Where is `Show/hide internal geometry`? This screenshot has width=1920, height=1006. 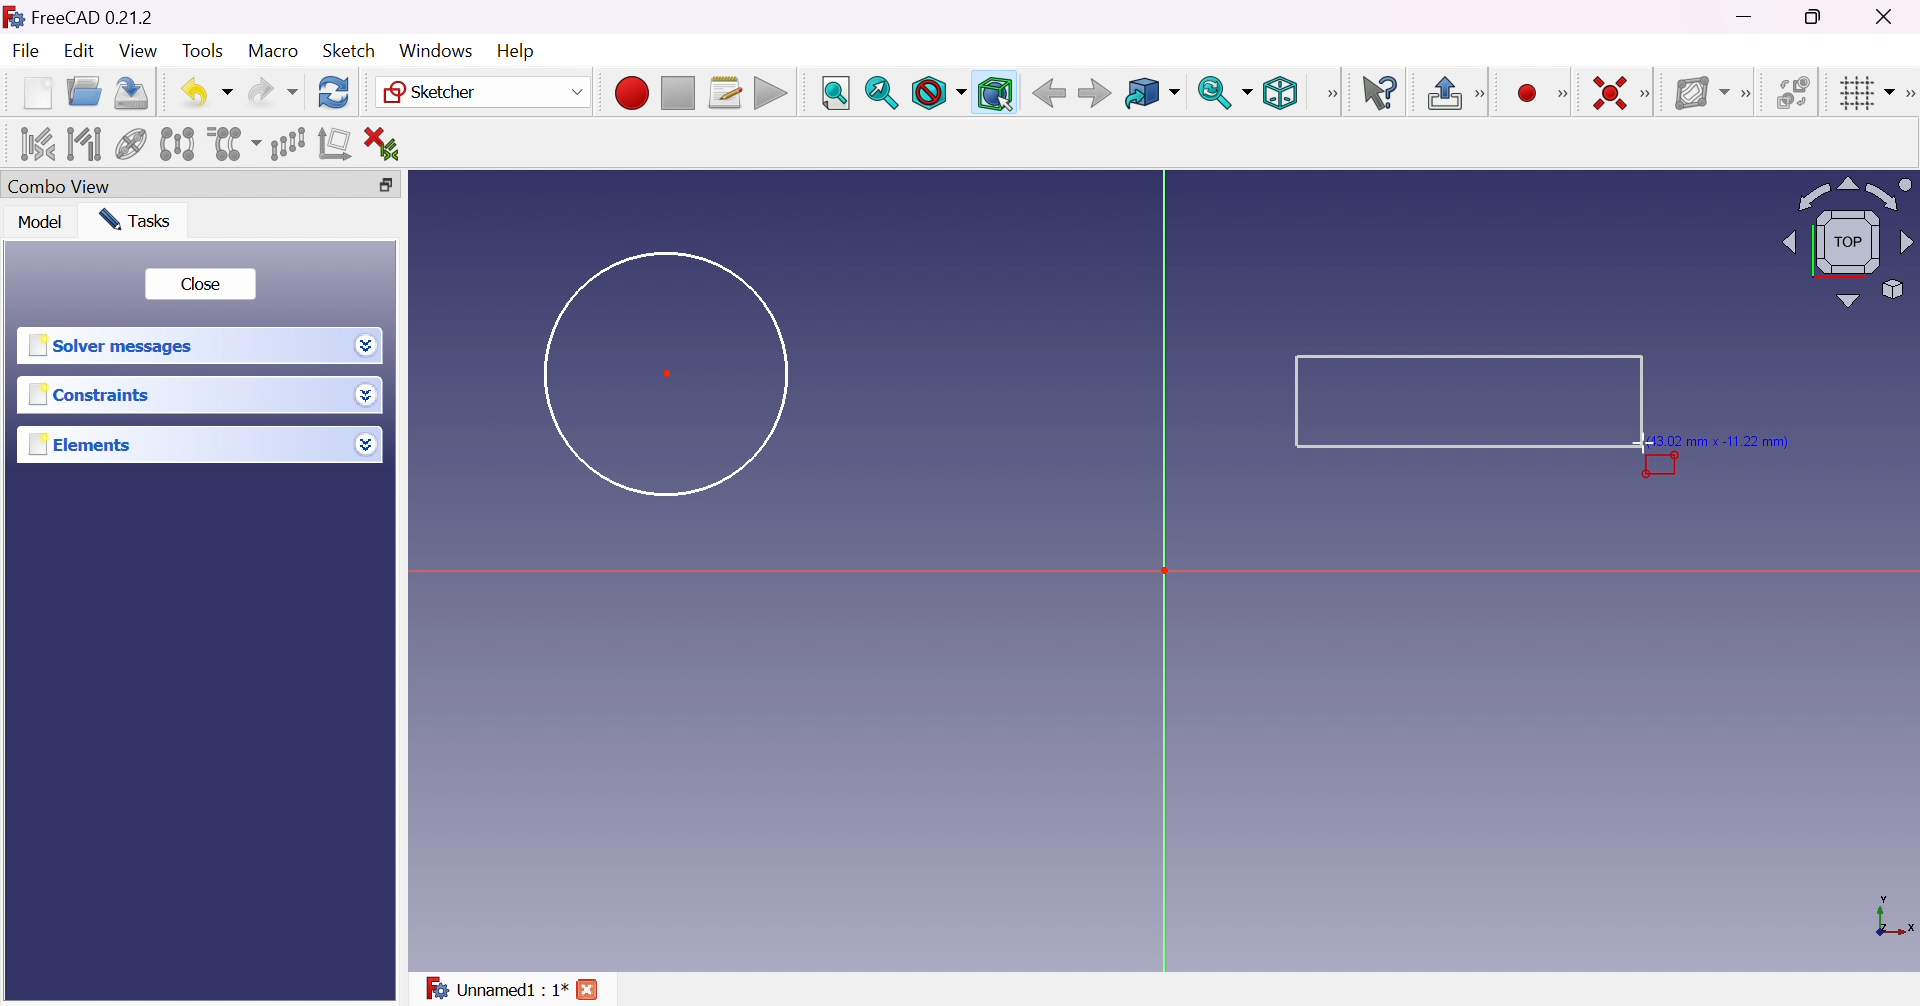
Show/hide internal geometry is located at coordinates (133, 146).